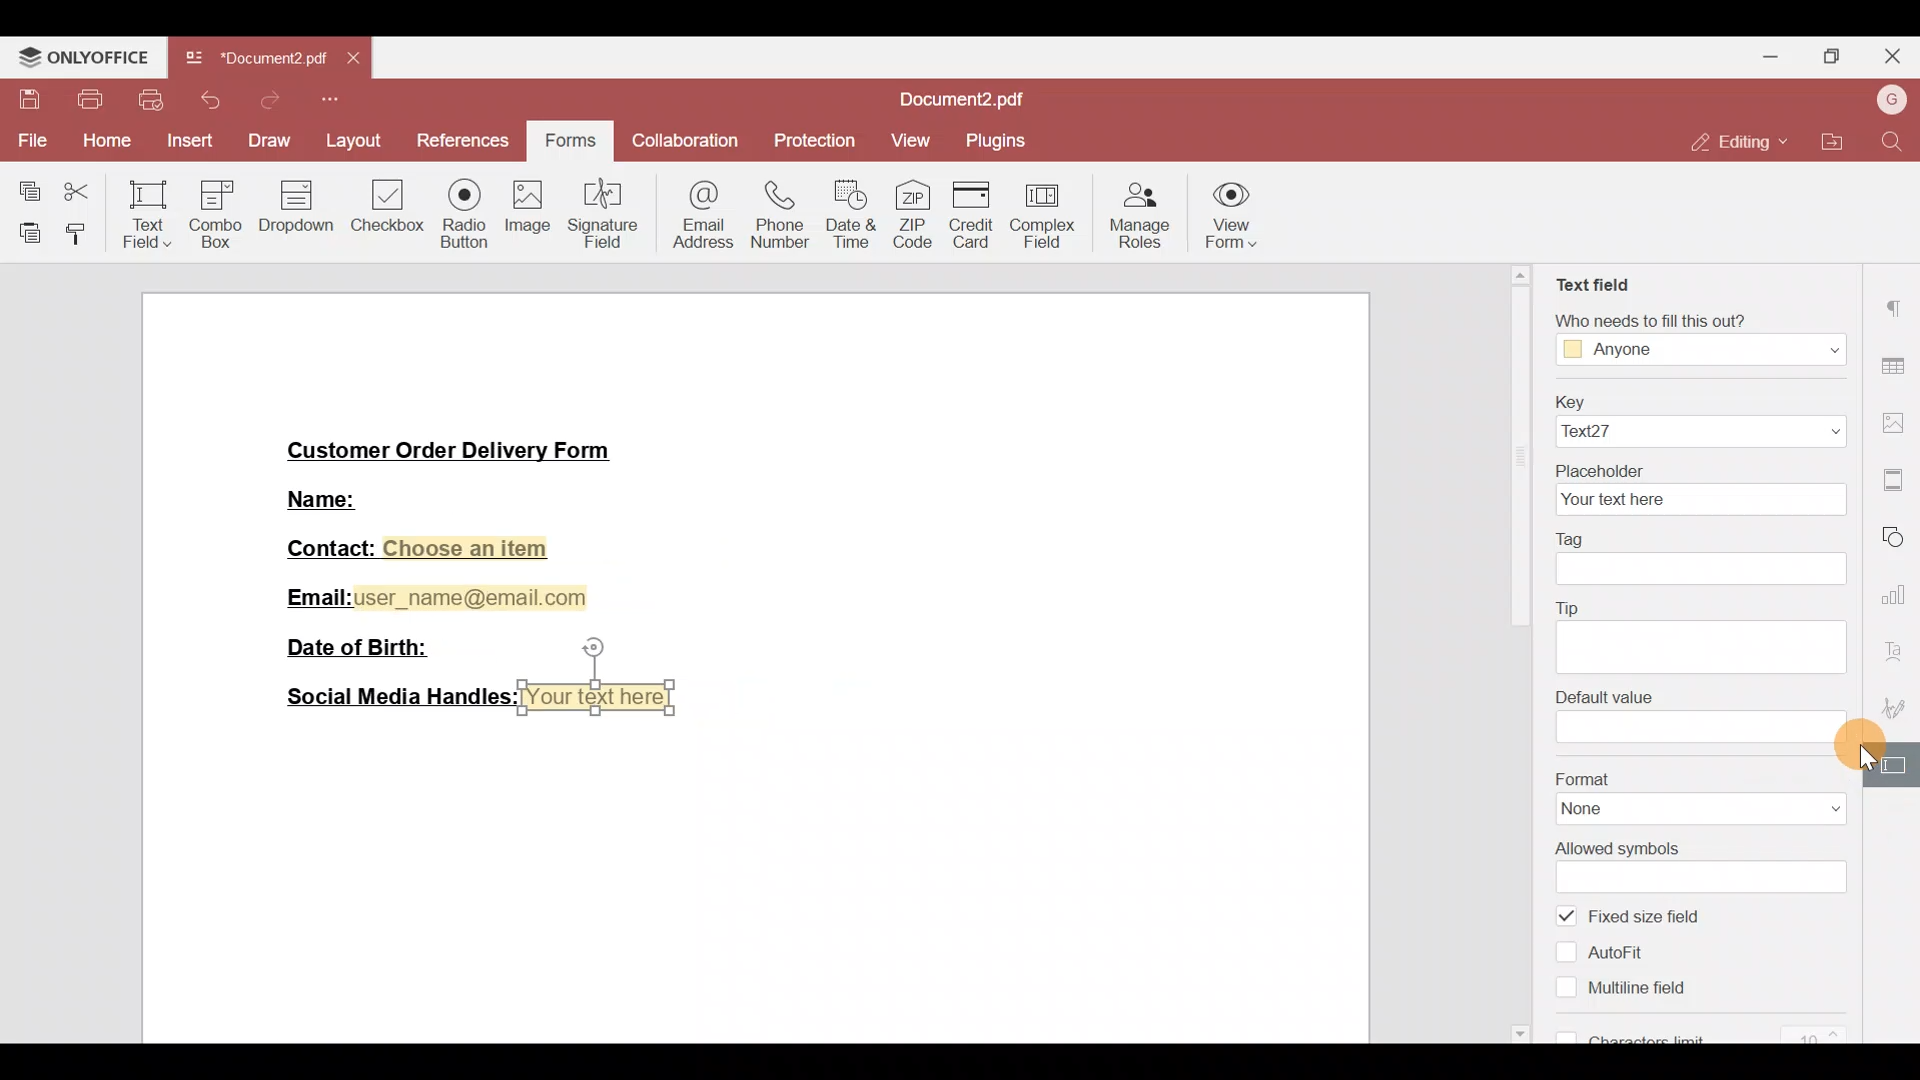 This screenshot has width=1920, height=1080. I want to click on Text field, so click(141, 216).